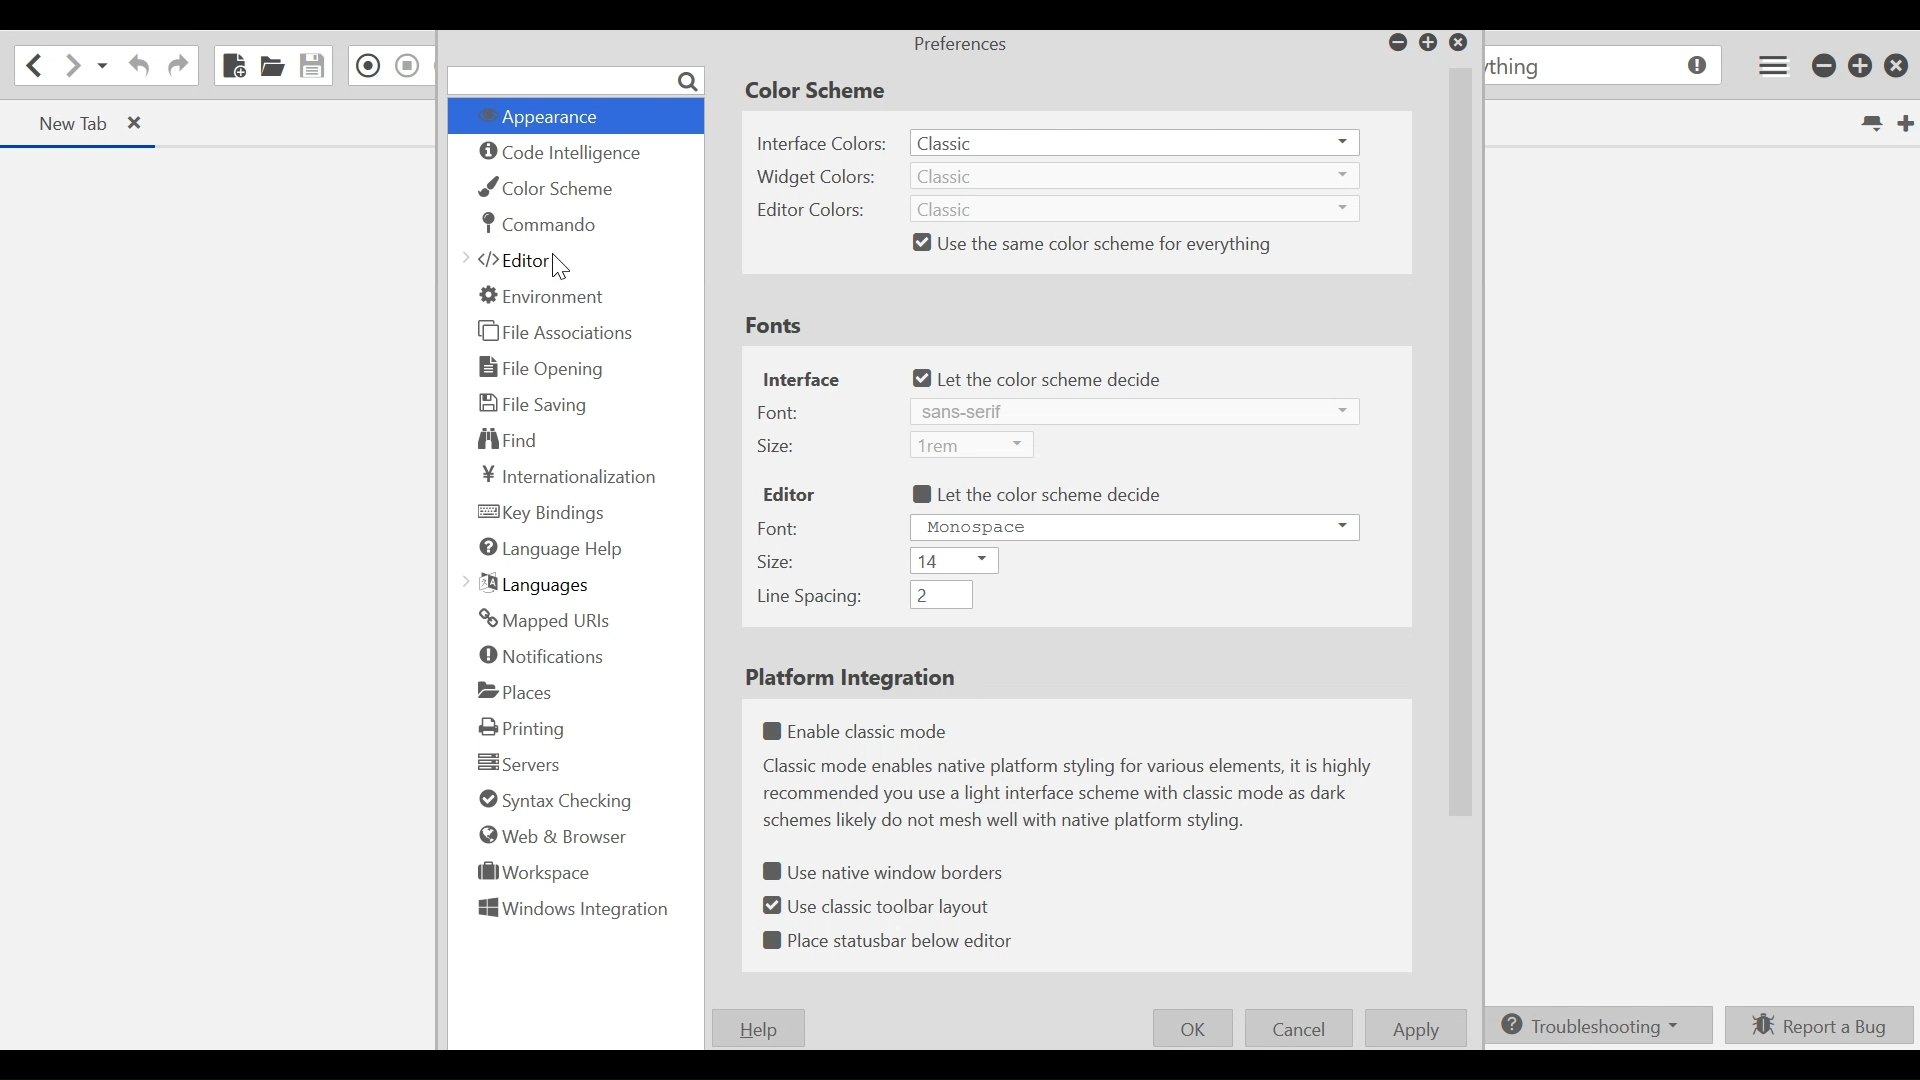 Image resolution: width=1920 pixels, height=1080 pixels. I want to click on Save File, so click(311, 66).